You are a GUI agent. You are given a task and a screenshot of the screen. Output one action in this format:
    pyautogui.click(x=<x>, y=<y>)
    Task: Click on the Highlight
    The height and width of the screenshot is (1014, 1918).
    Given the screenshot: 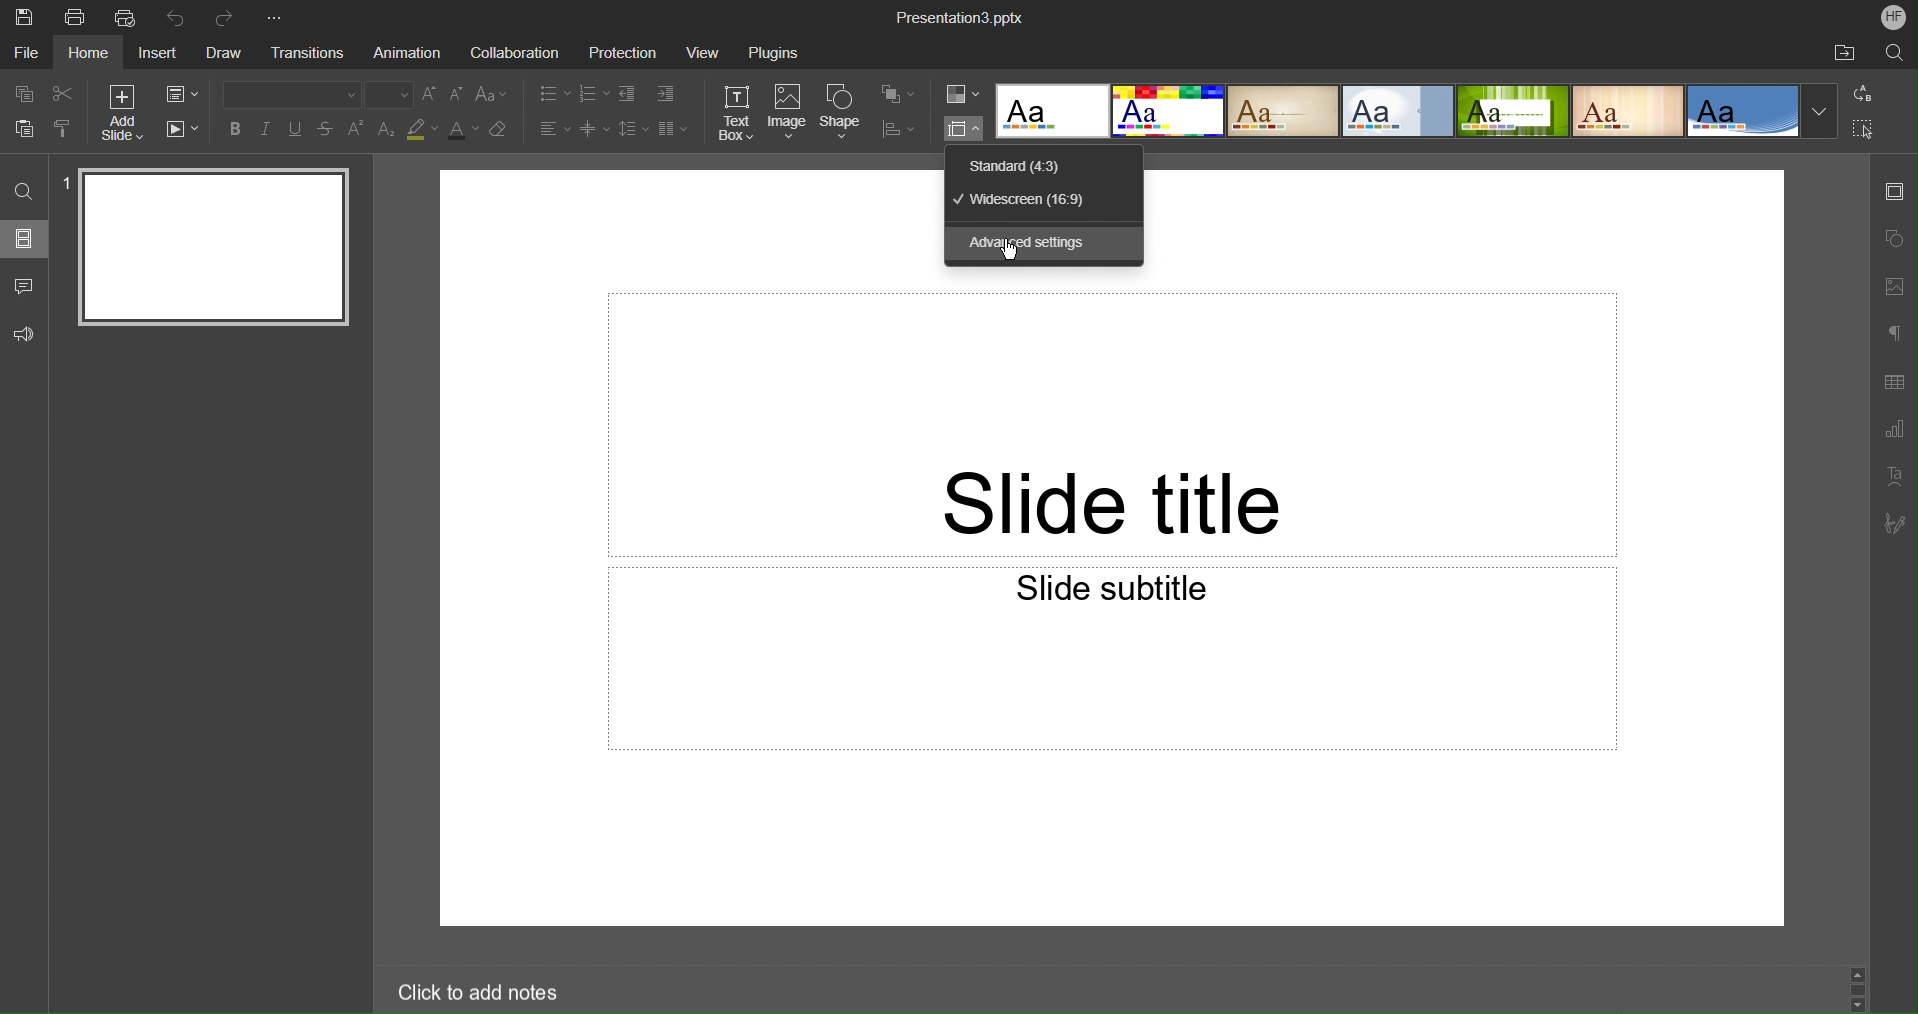 What is the action you would take?
    pyautogui.click(x=423, y=131)
    